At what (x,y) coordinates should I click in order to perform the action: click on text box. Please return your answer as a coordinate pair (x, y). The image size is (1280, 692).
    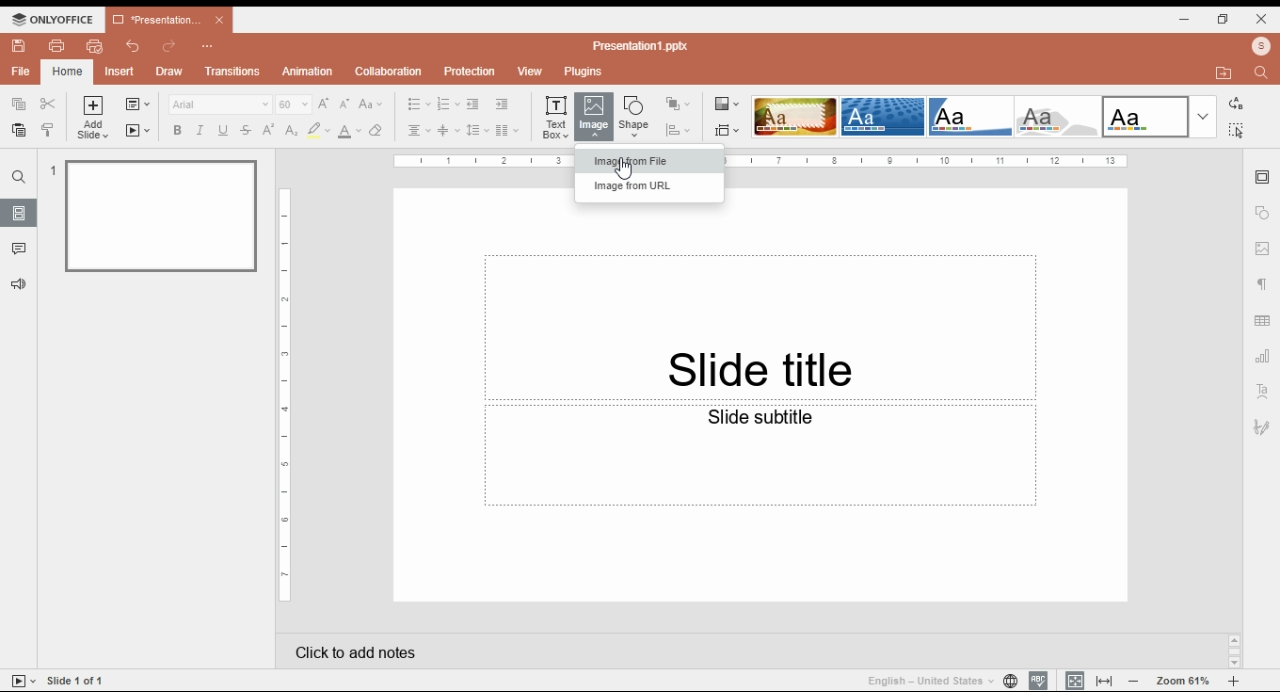
    Looking at the image, I should click on (759, 325).